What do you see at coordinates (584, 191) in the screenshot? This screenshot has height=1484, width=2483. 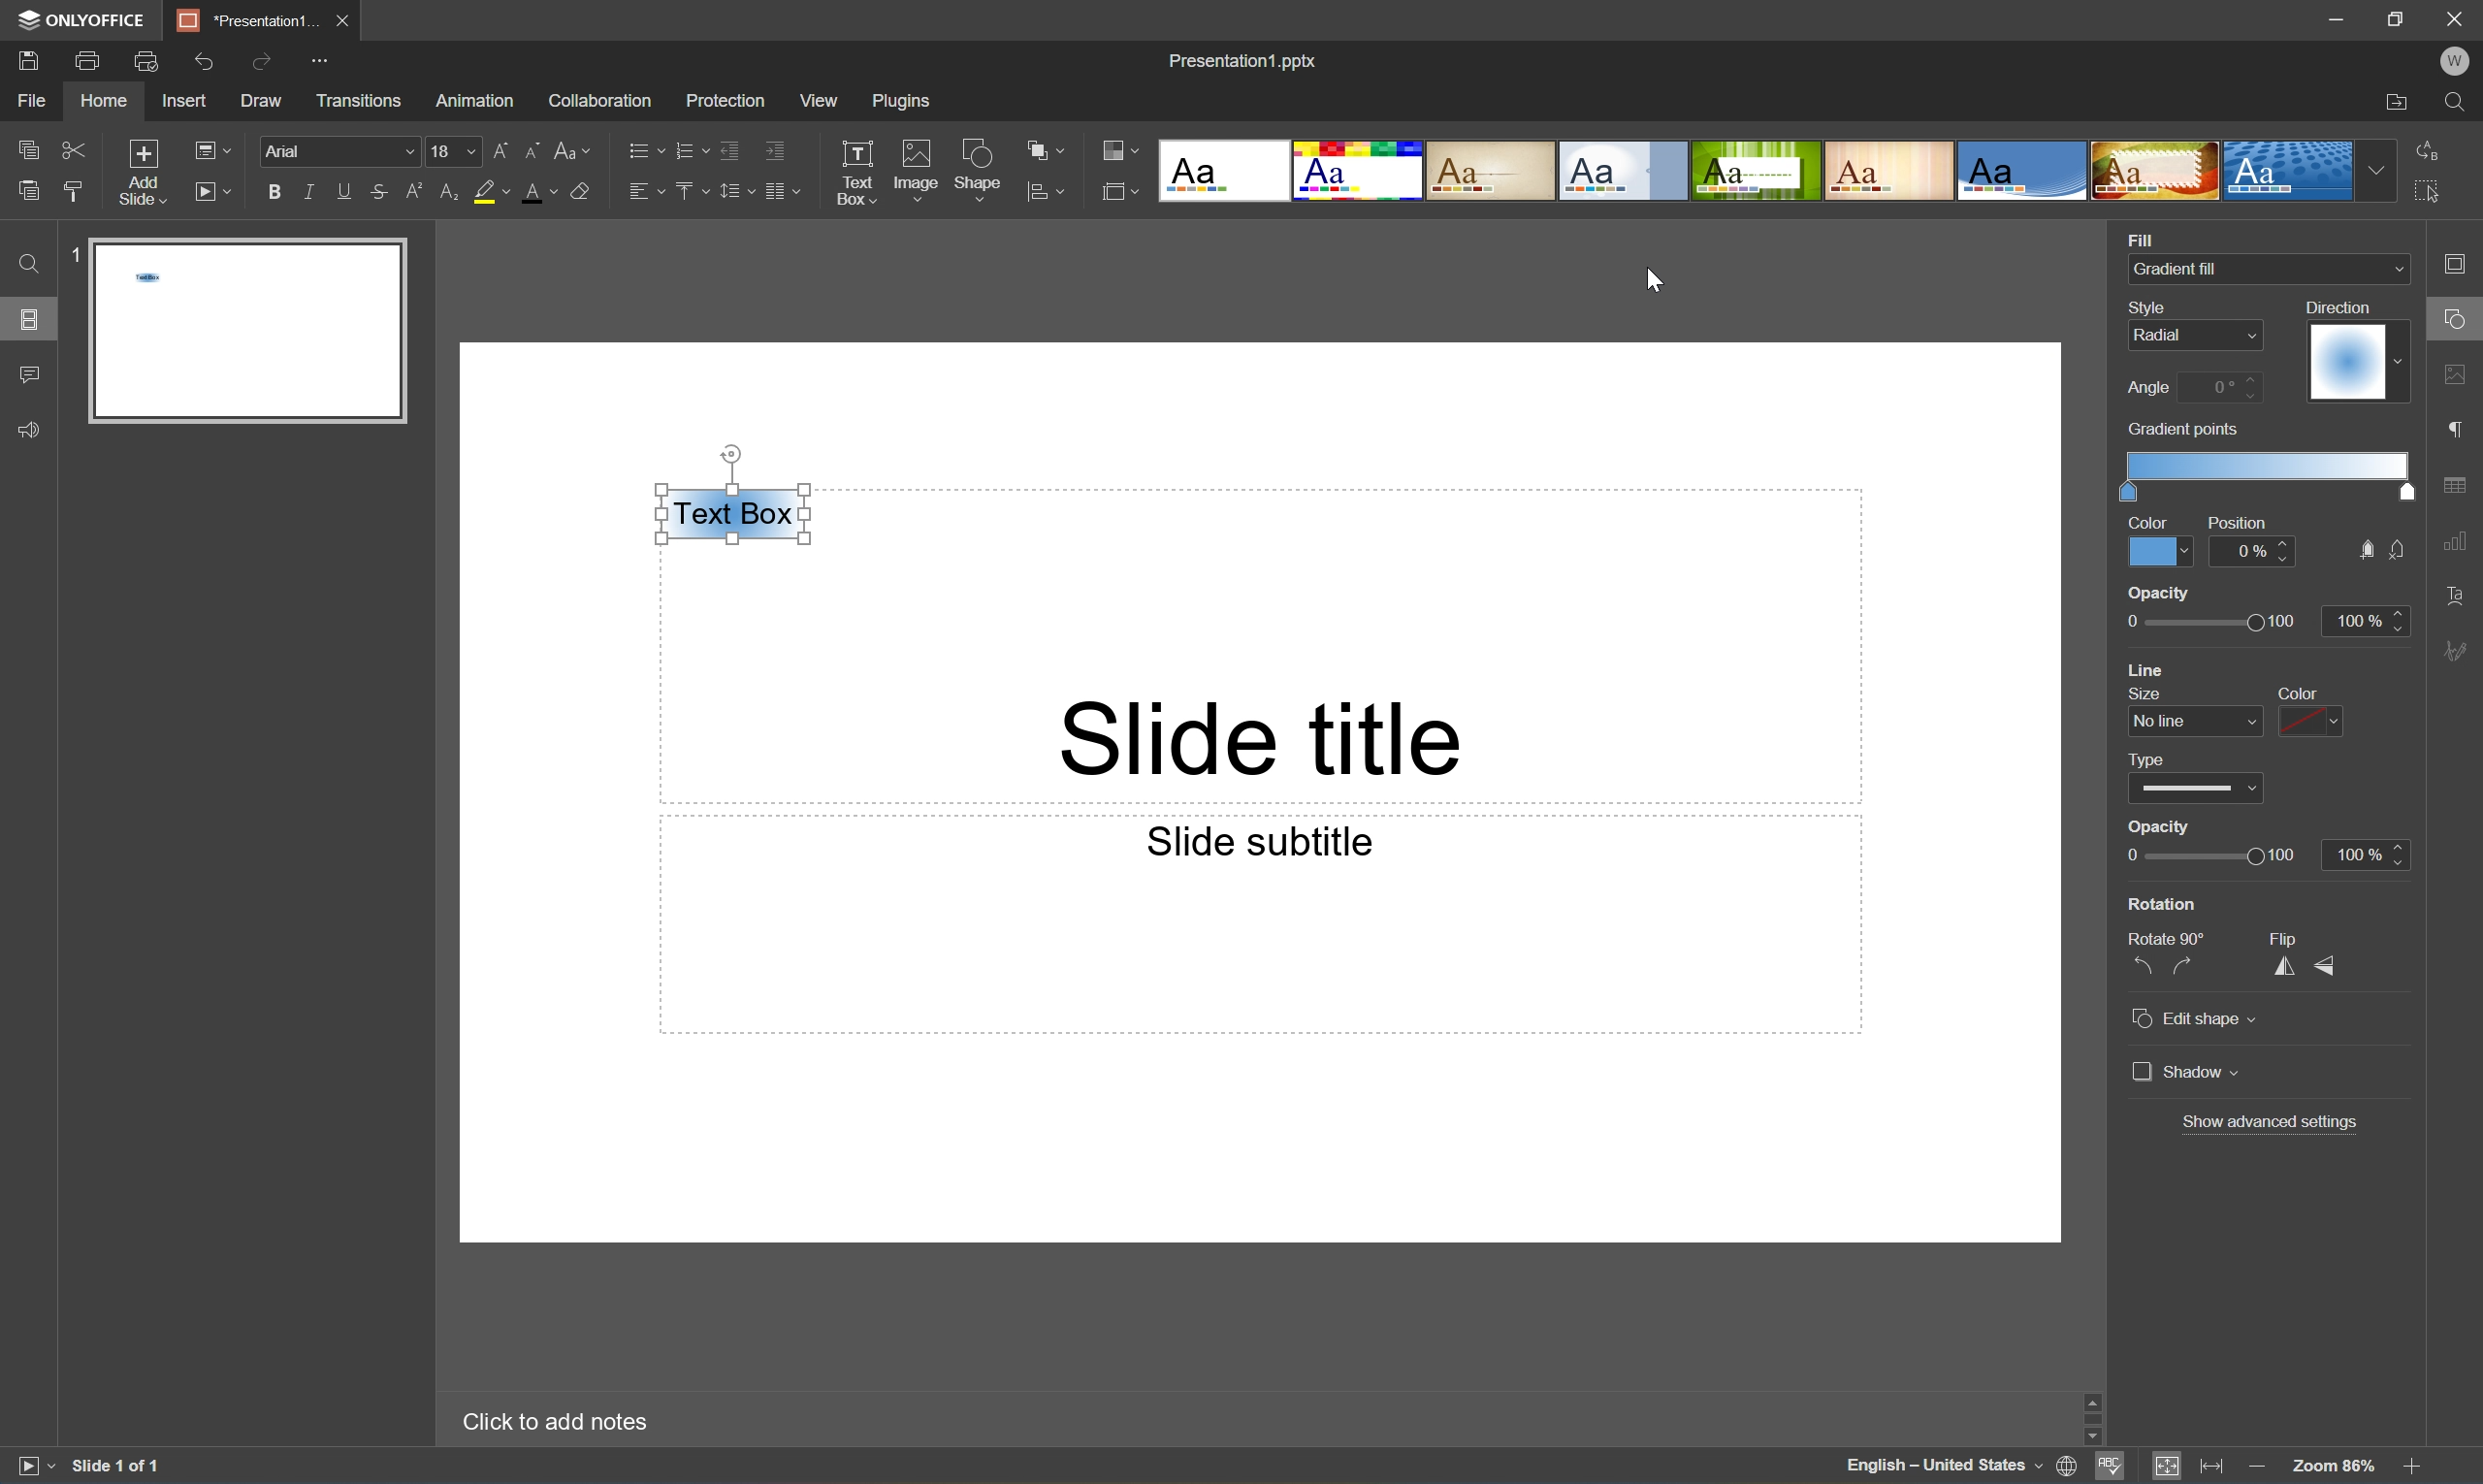 I see `Clear style` at bounding box center [584, 191].